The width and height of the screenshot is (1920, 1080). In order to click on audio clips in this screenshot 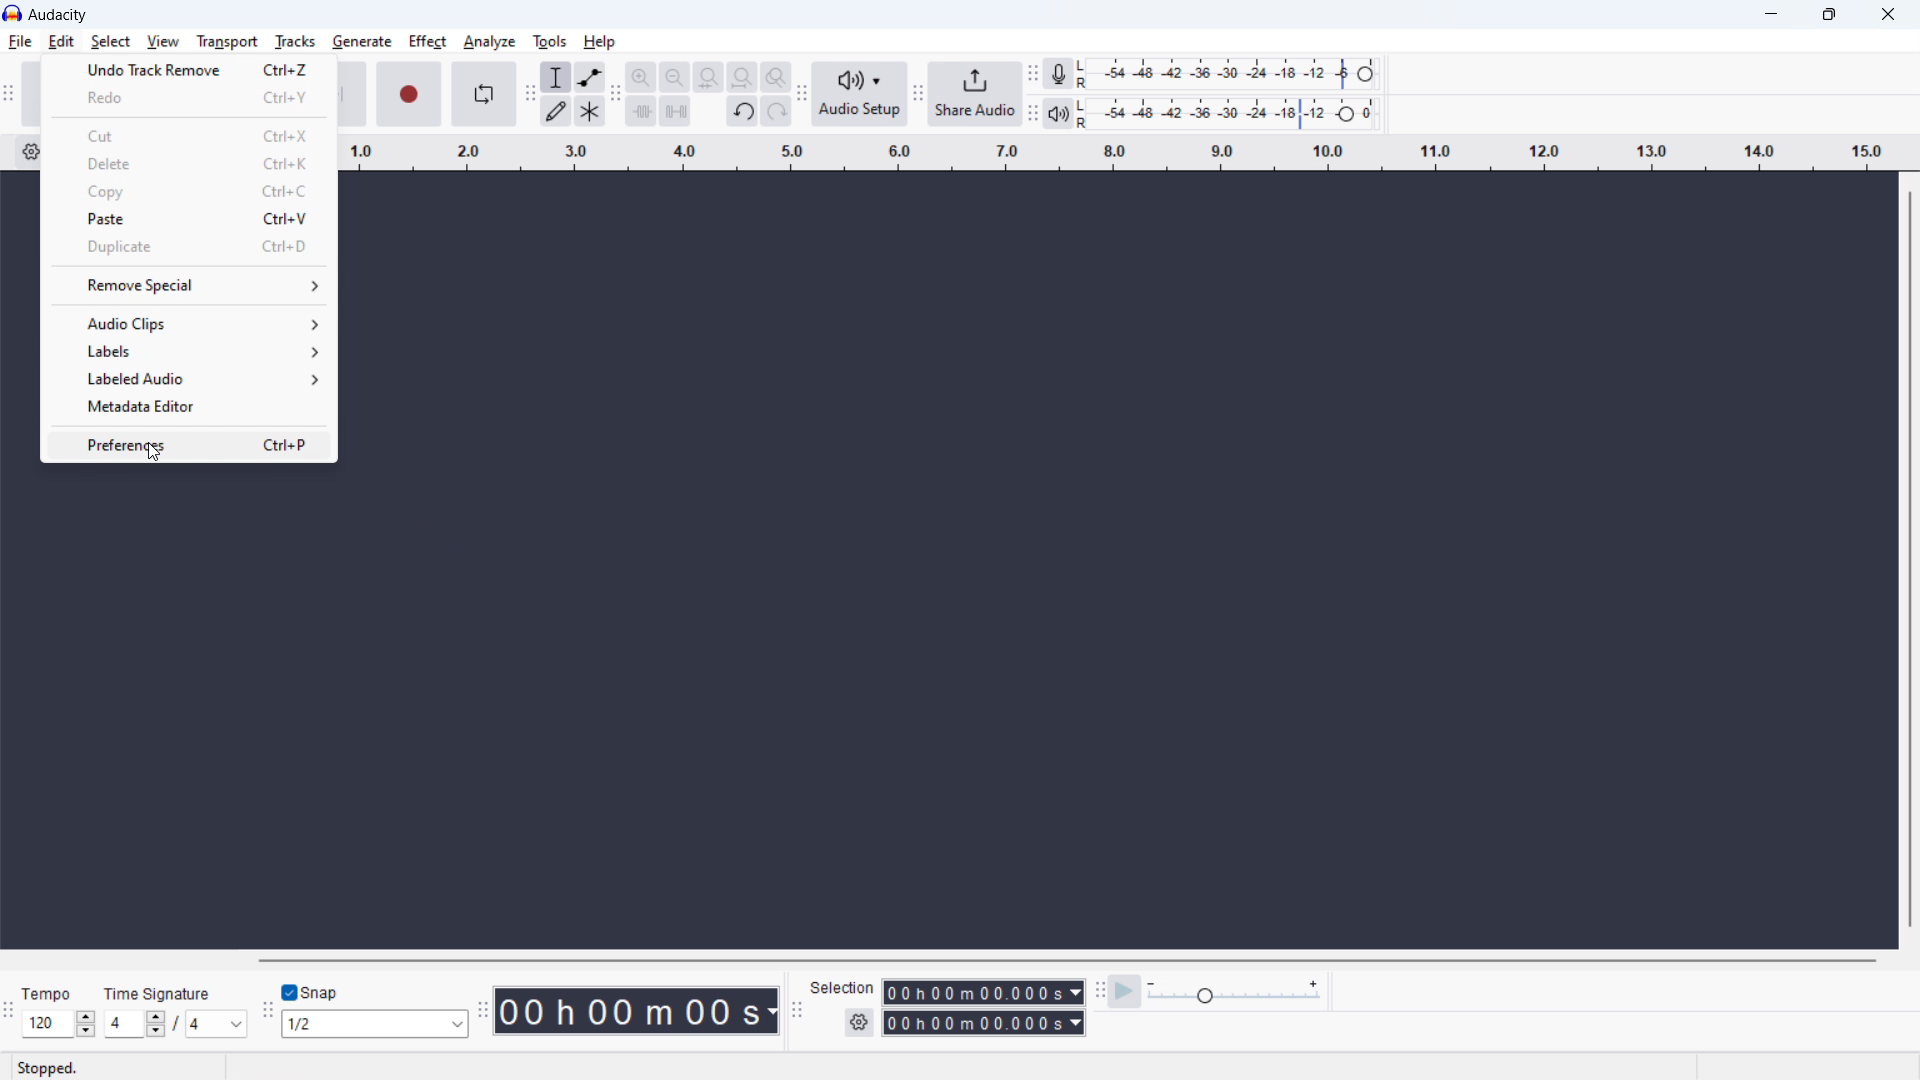, I will do `click(190, 325)`.